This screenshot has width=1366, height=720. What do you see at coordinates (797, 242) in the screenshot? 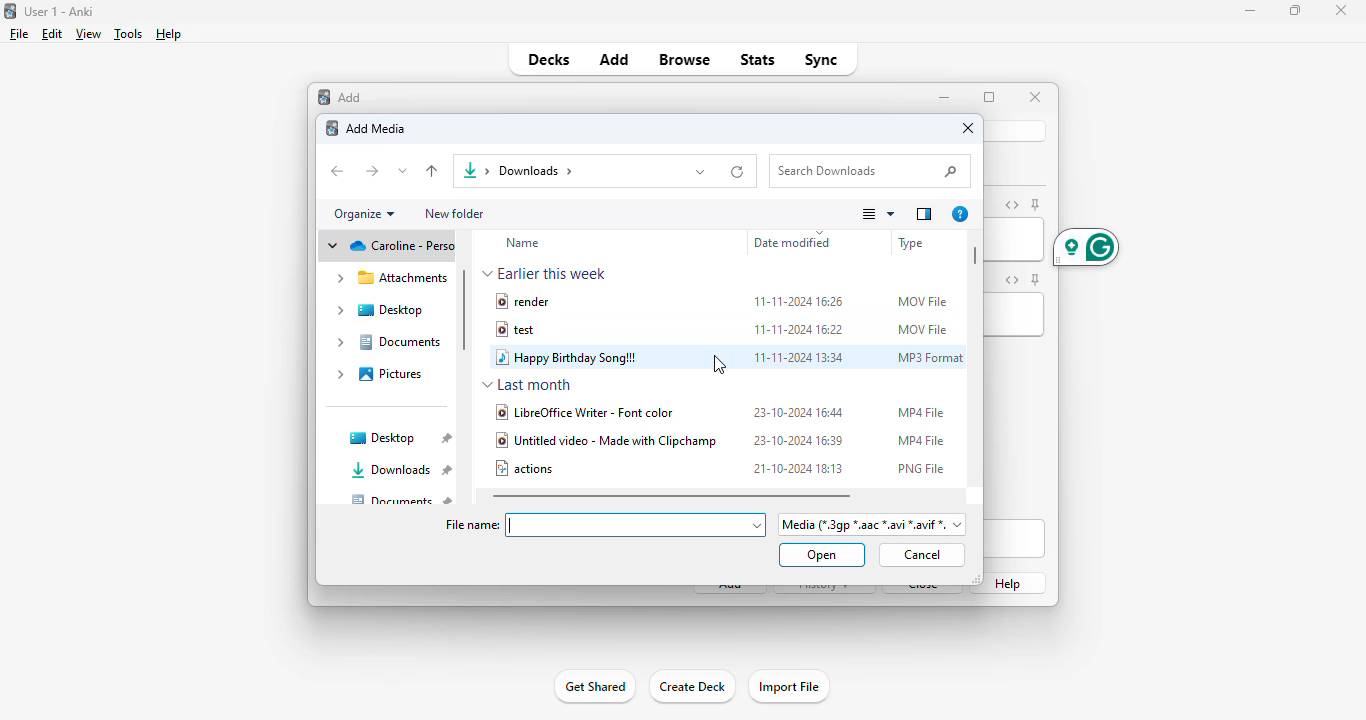
I see `date modified` at bounding box center [797, 242].